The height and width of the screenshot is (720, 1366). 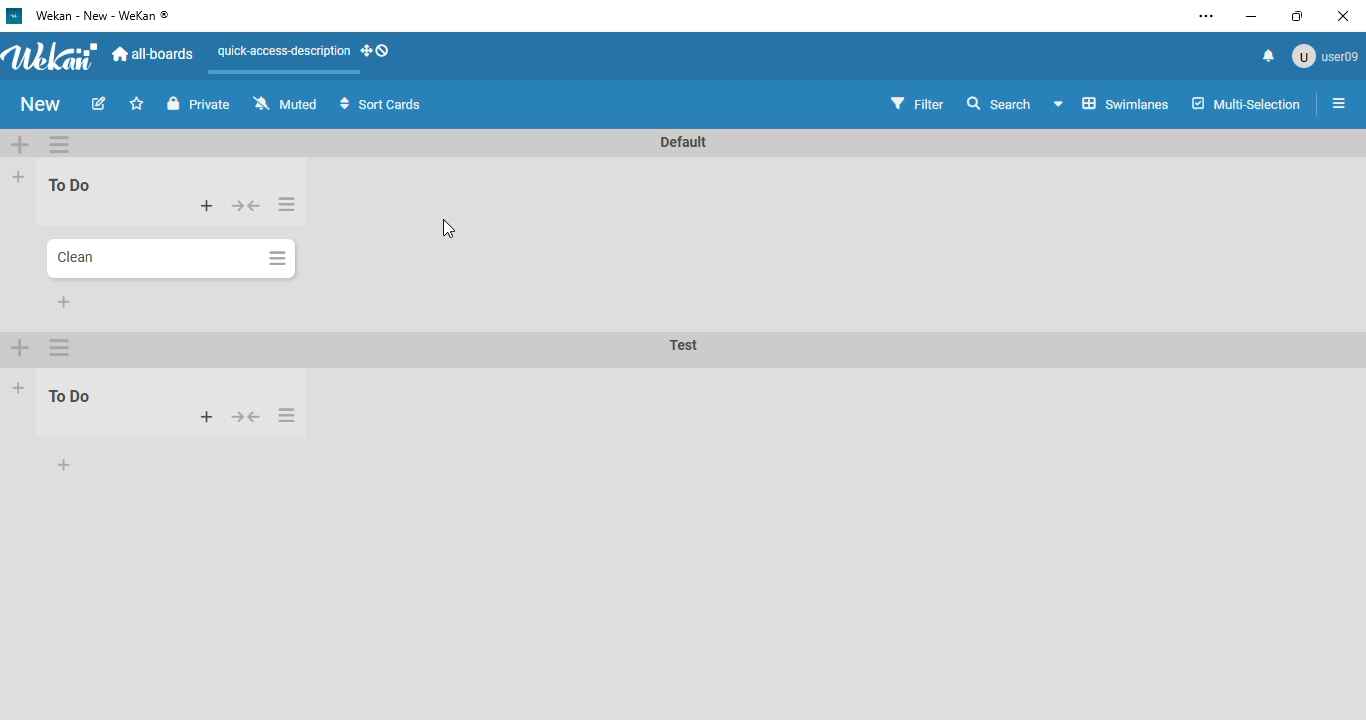 I want to click on notifications, so click(x=1270, y=56).